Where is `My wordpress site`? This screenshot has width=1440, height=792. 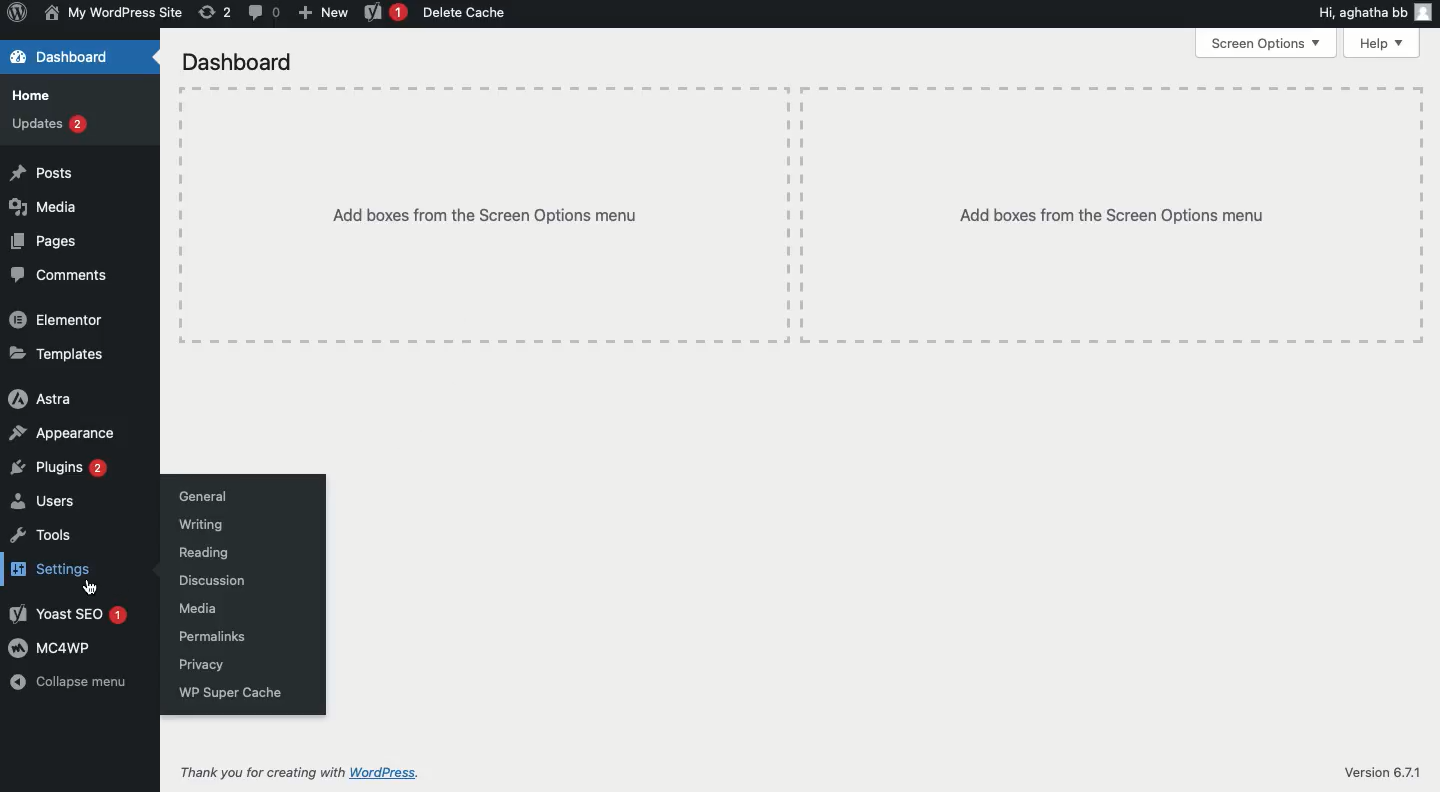
My wordpress site is located at coordinates (111, 12).